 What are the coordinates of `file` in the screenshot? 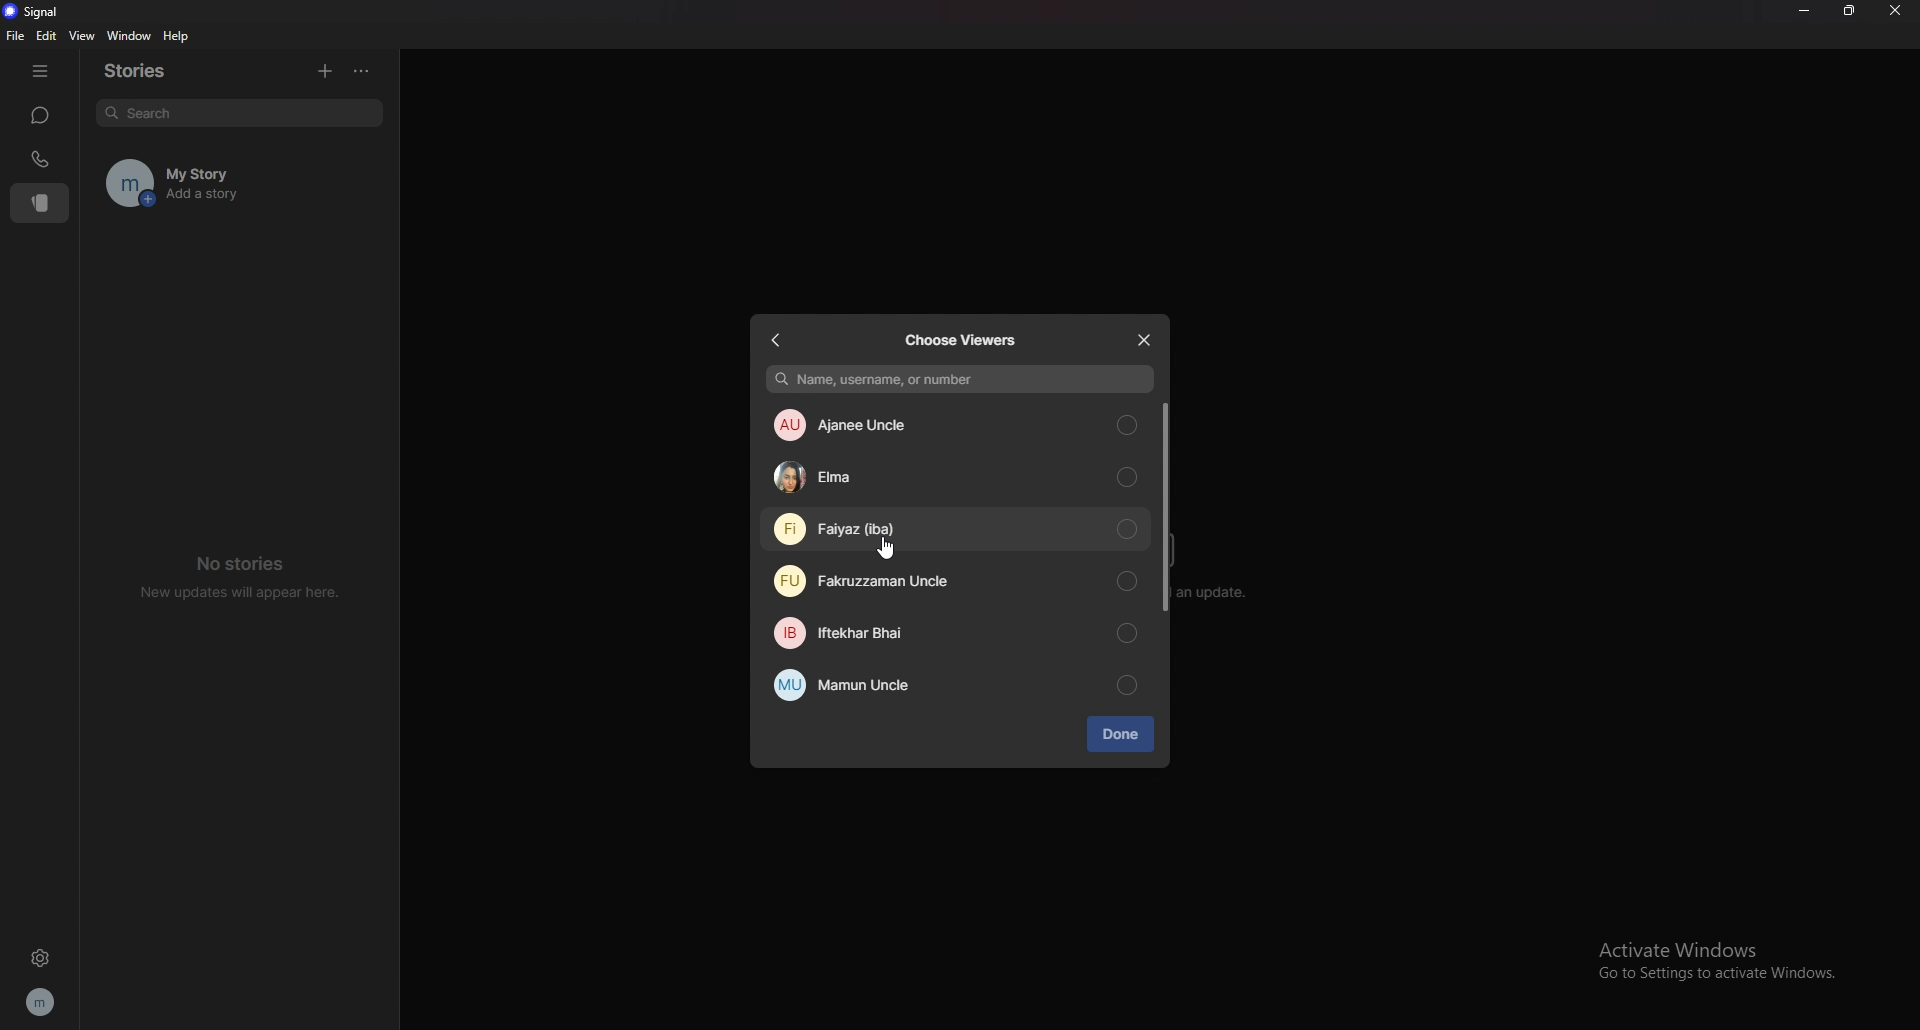 It's located at (15, 36).